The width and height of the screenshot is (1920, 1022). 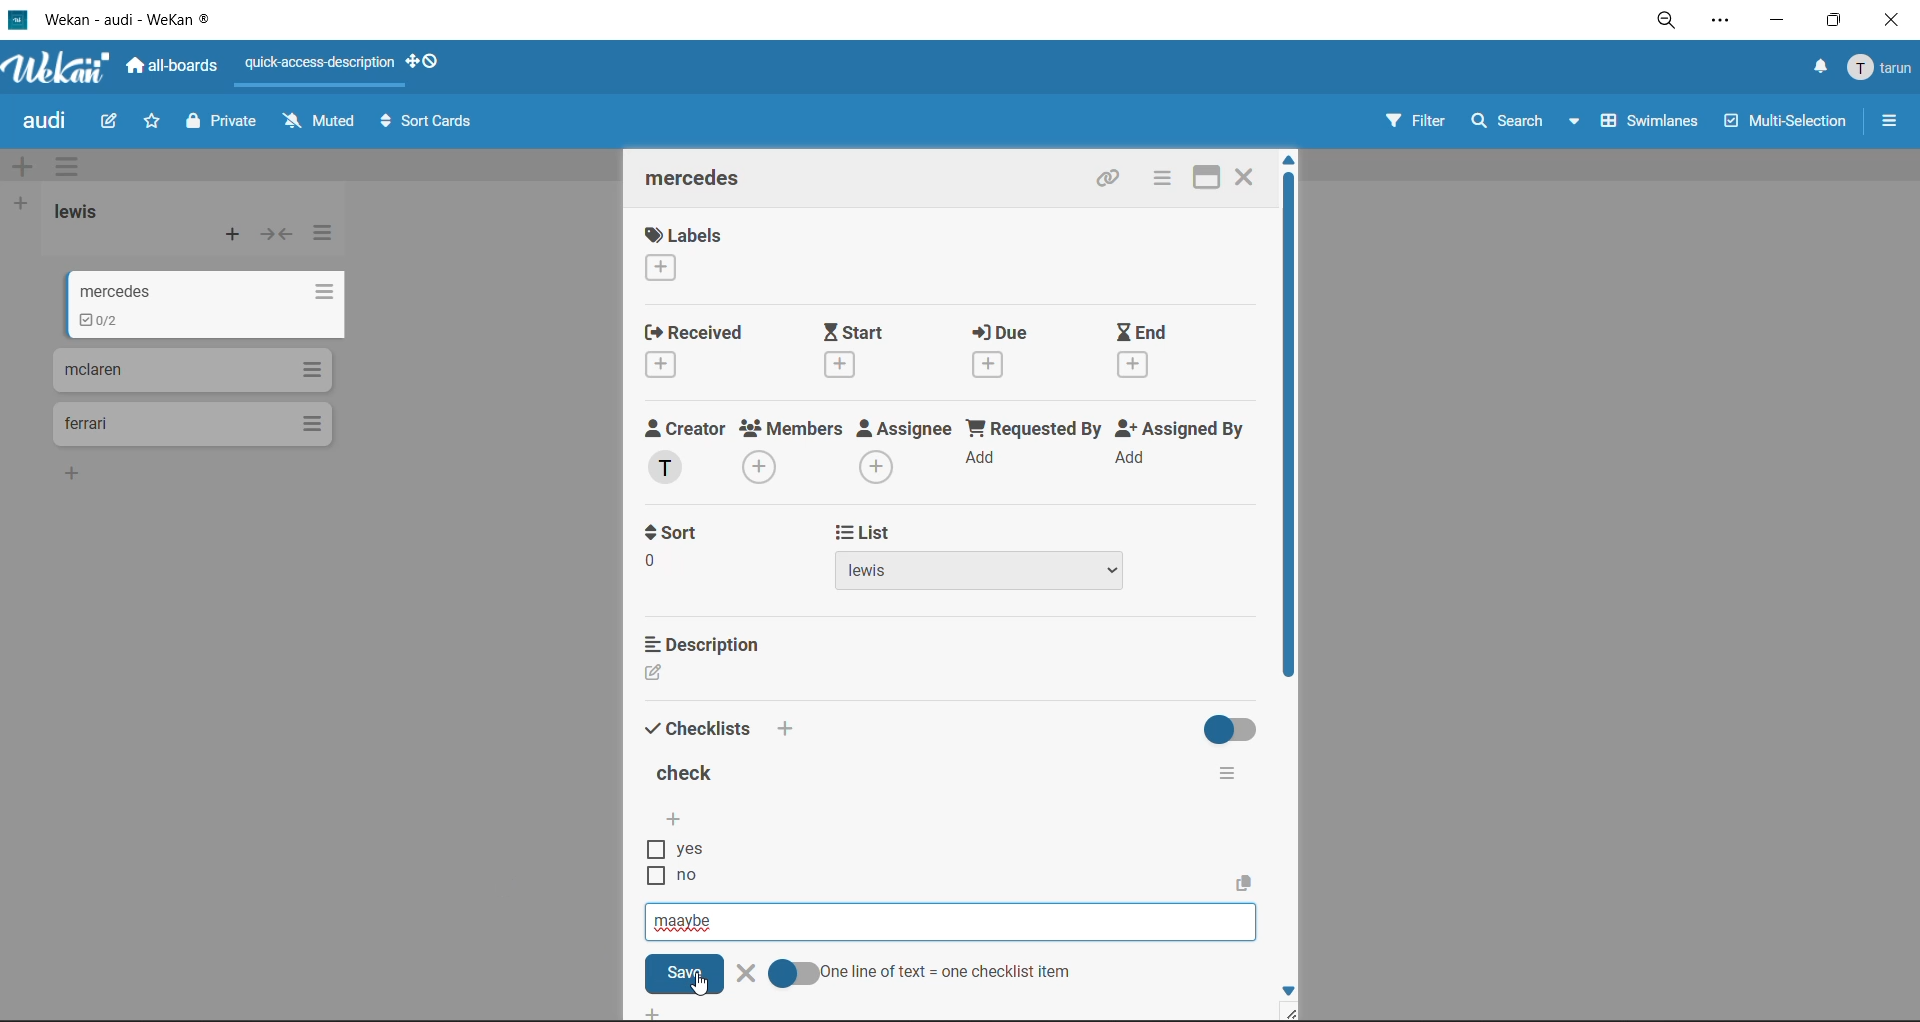 I want to click on Mouse Cursor, so click(x=703, y=986).